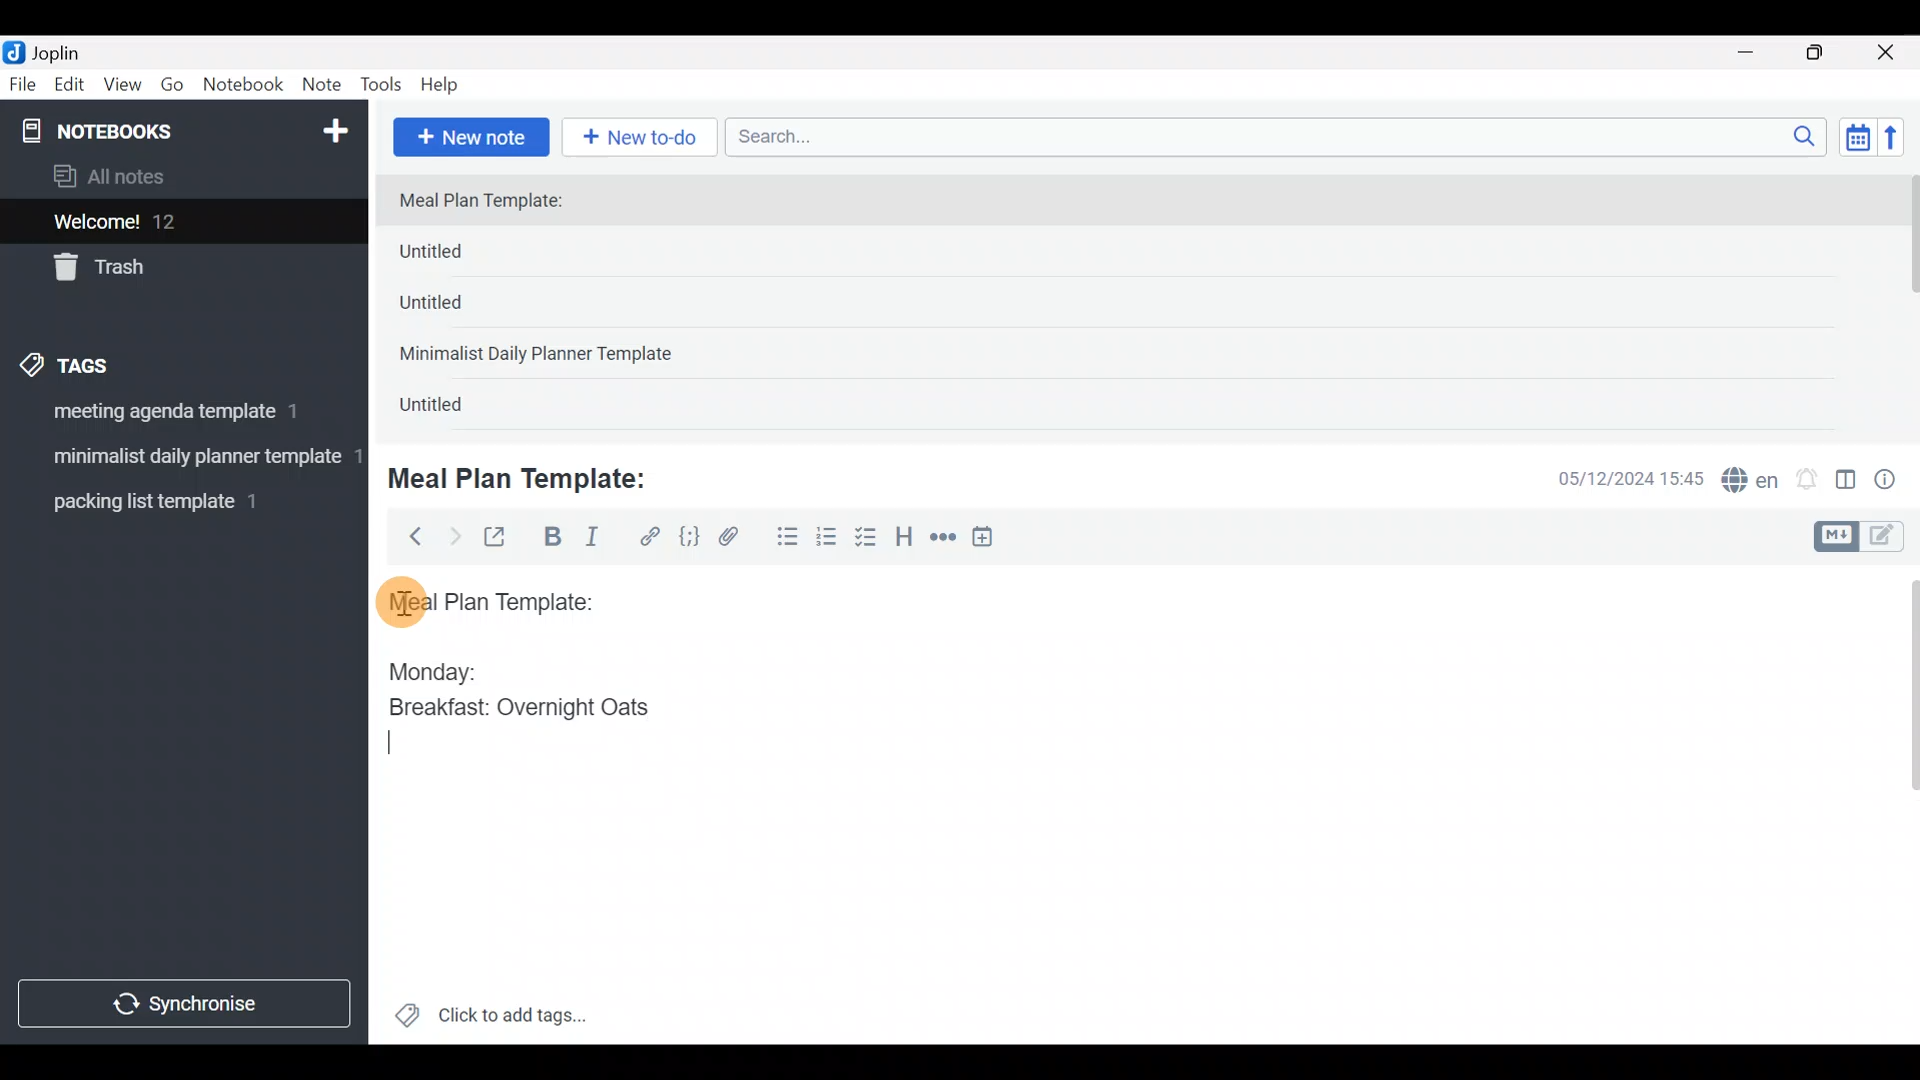 This screenshot has width=1920, height=1080. I want to click on Text editor, so click(1115, 914).